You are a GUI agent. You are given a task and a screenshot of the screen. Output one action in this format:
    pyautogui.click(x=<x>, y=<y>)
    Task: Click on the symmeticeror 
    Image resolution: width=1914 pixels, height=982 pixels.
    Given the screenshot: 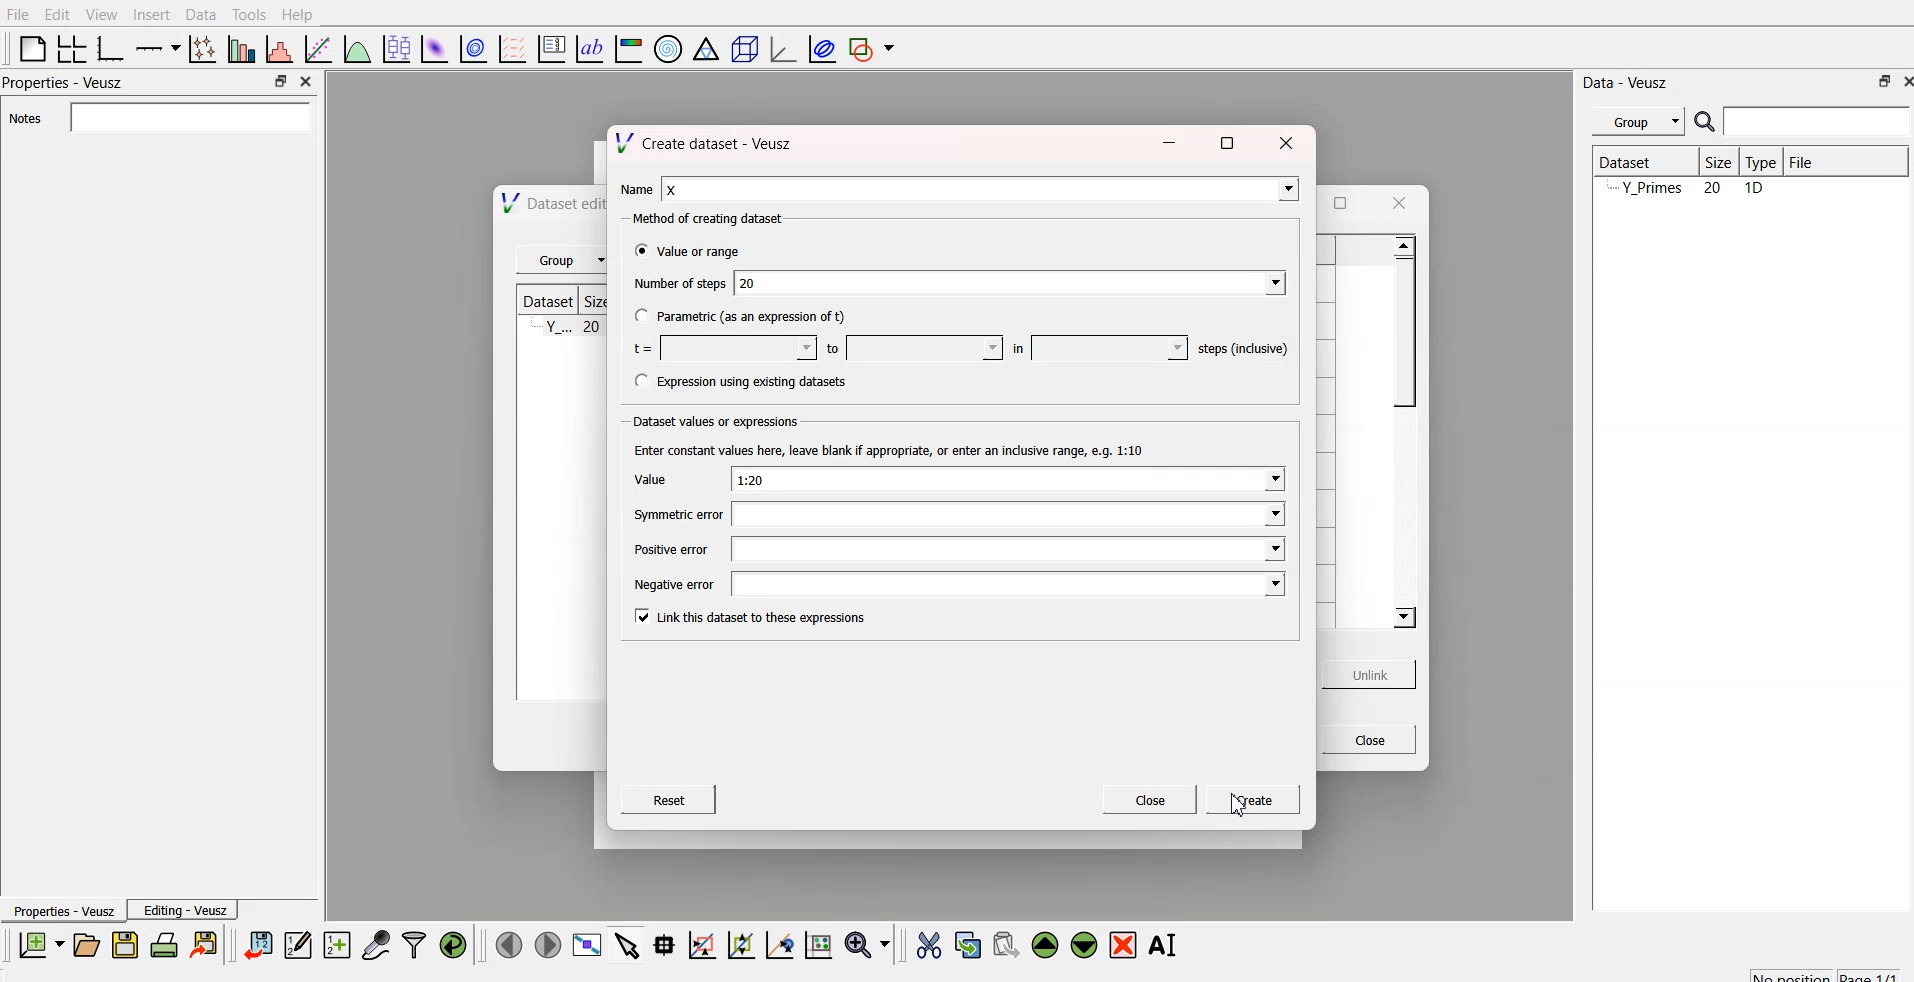 What is the action you would take?
    pyautogui.click(x=952, y=513)
    